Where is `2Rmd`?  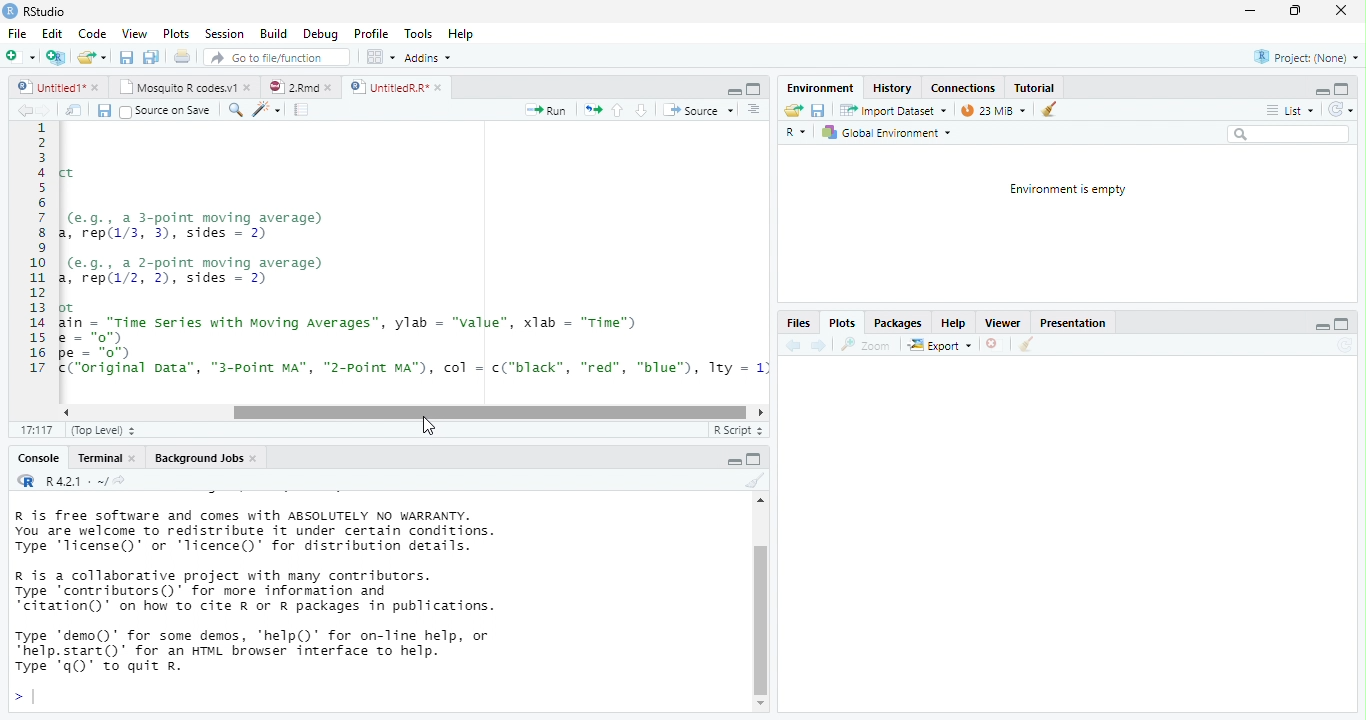 2Rmd is located at coordinates (291, 87).